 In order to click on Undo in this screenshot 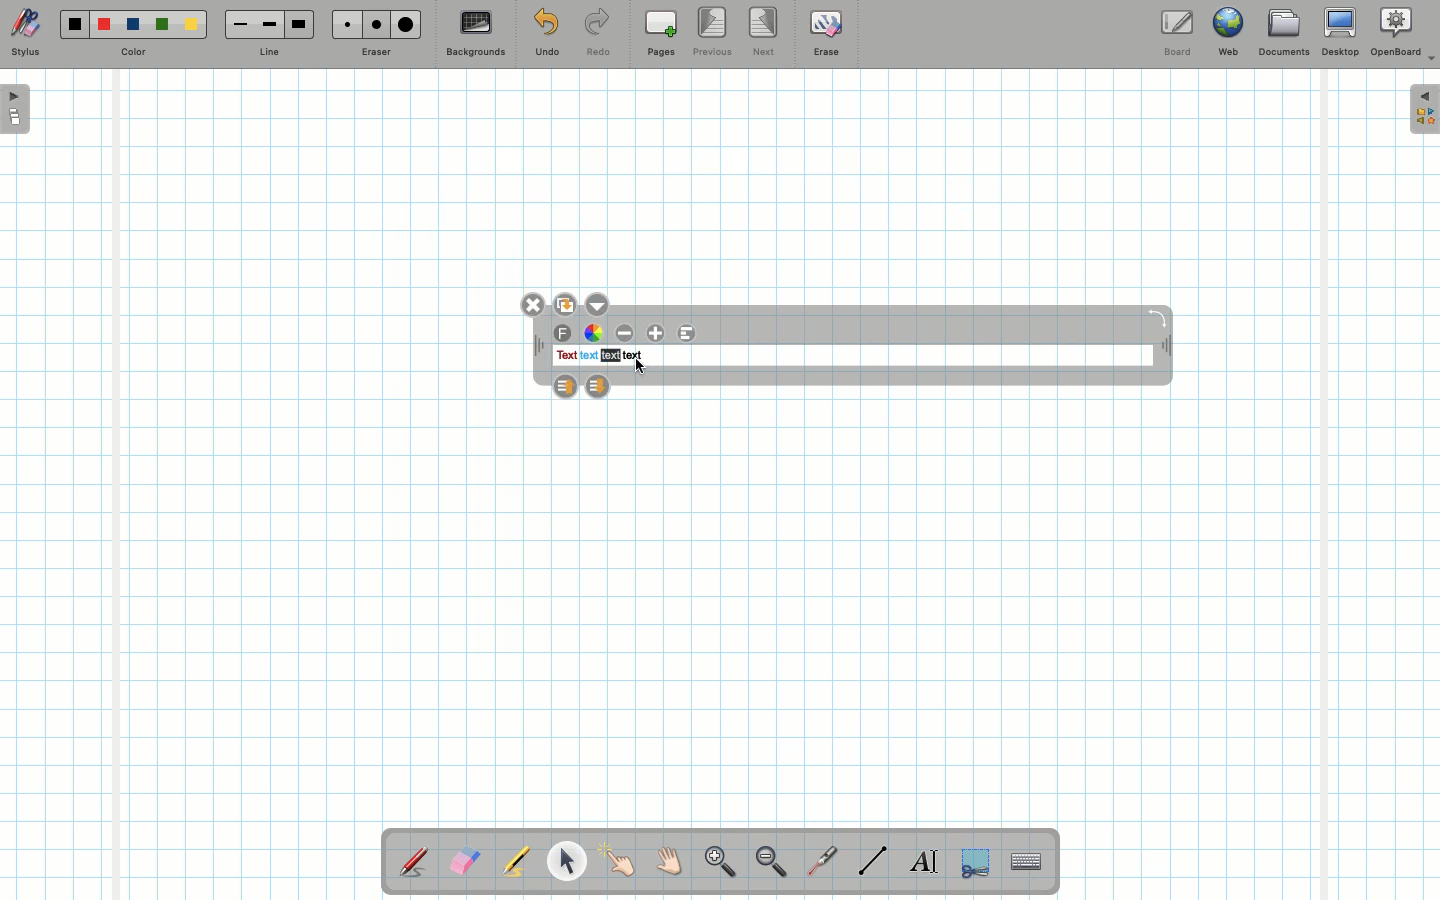, I will do `click(546, 36)`.